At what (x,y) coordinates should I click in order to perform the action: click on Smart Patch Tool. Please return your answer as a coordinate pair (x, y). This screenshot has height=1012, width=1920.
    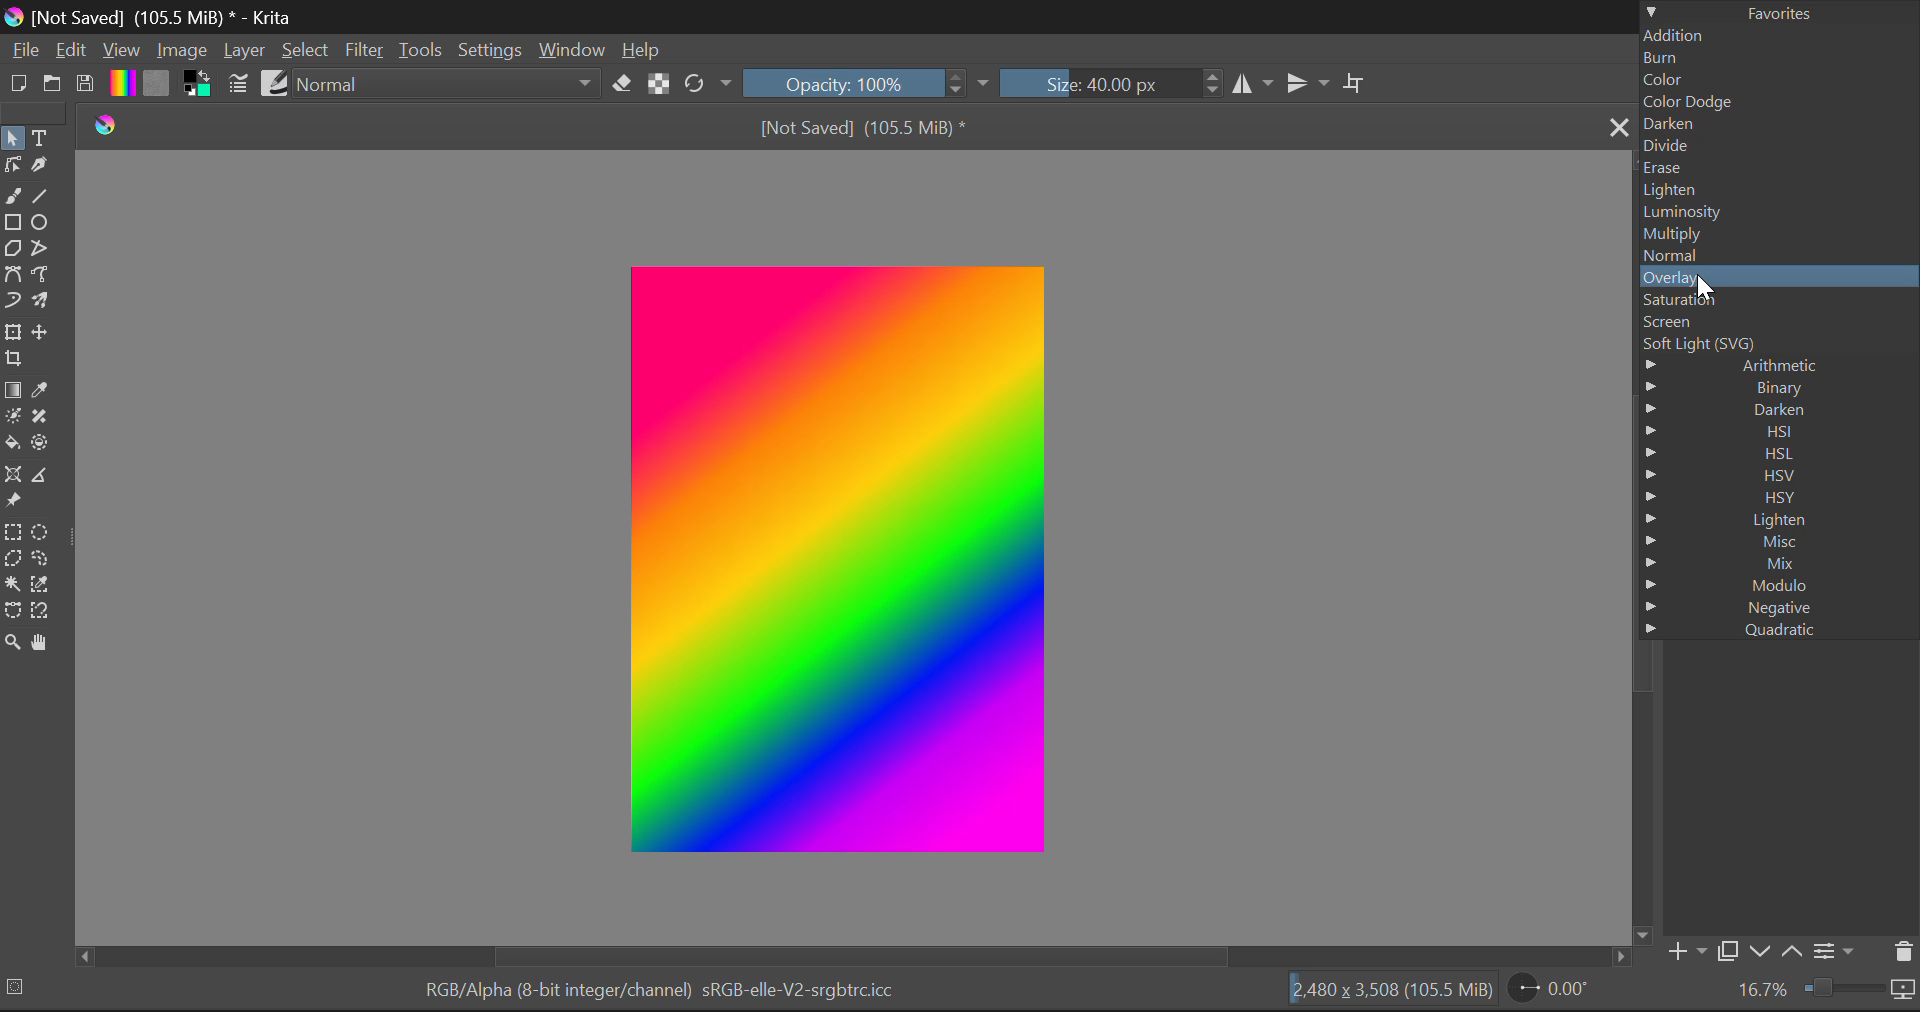
    Looking at the image, I should click on (40, 418).